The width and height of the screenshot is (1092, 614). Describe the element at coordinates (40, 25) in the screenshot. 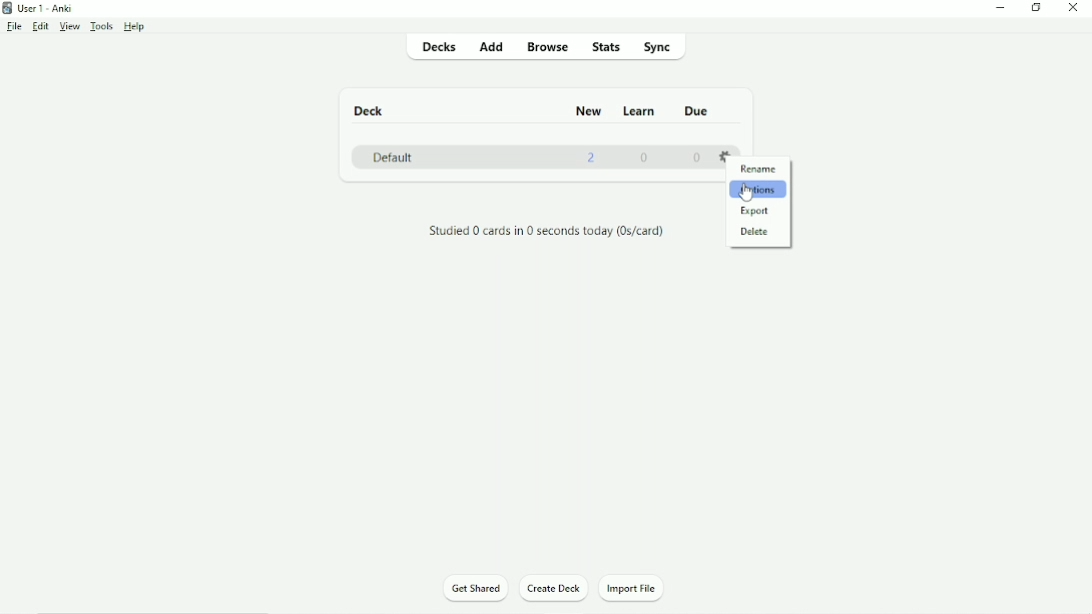

I see `Edit` at that location.